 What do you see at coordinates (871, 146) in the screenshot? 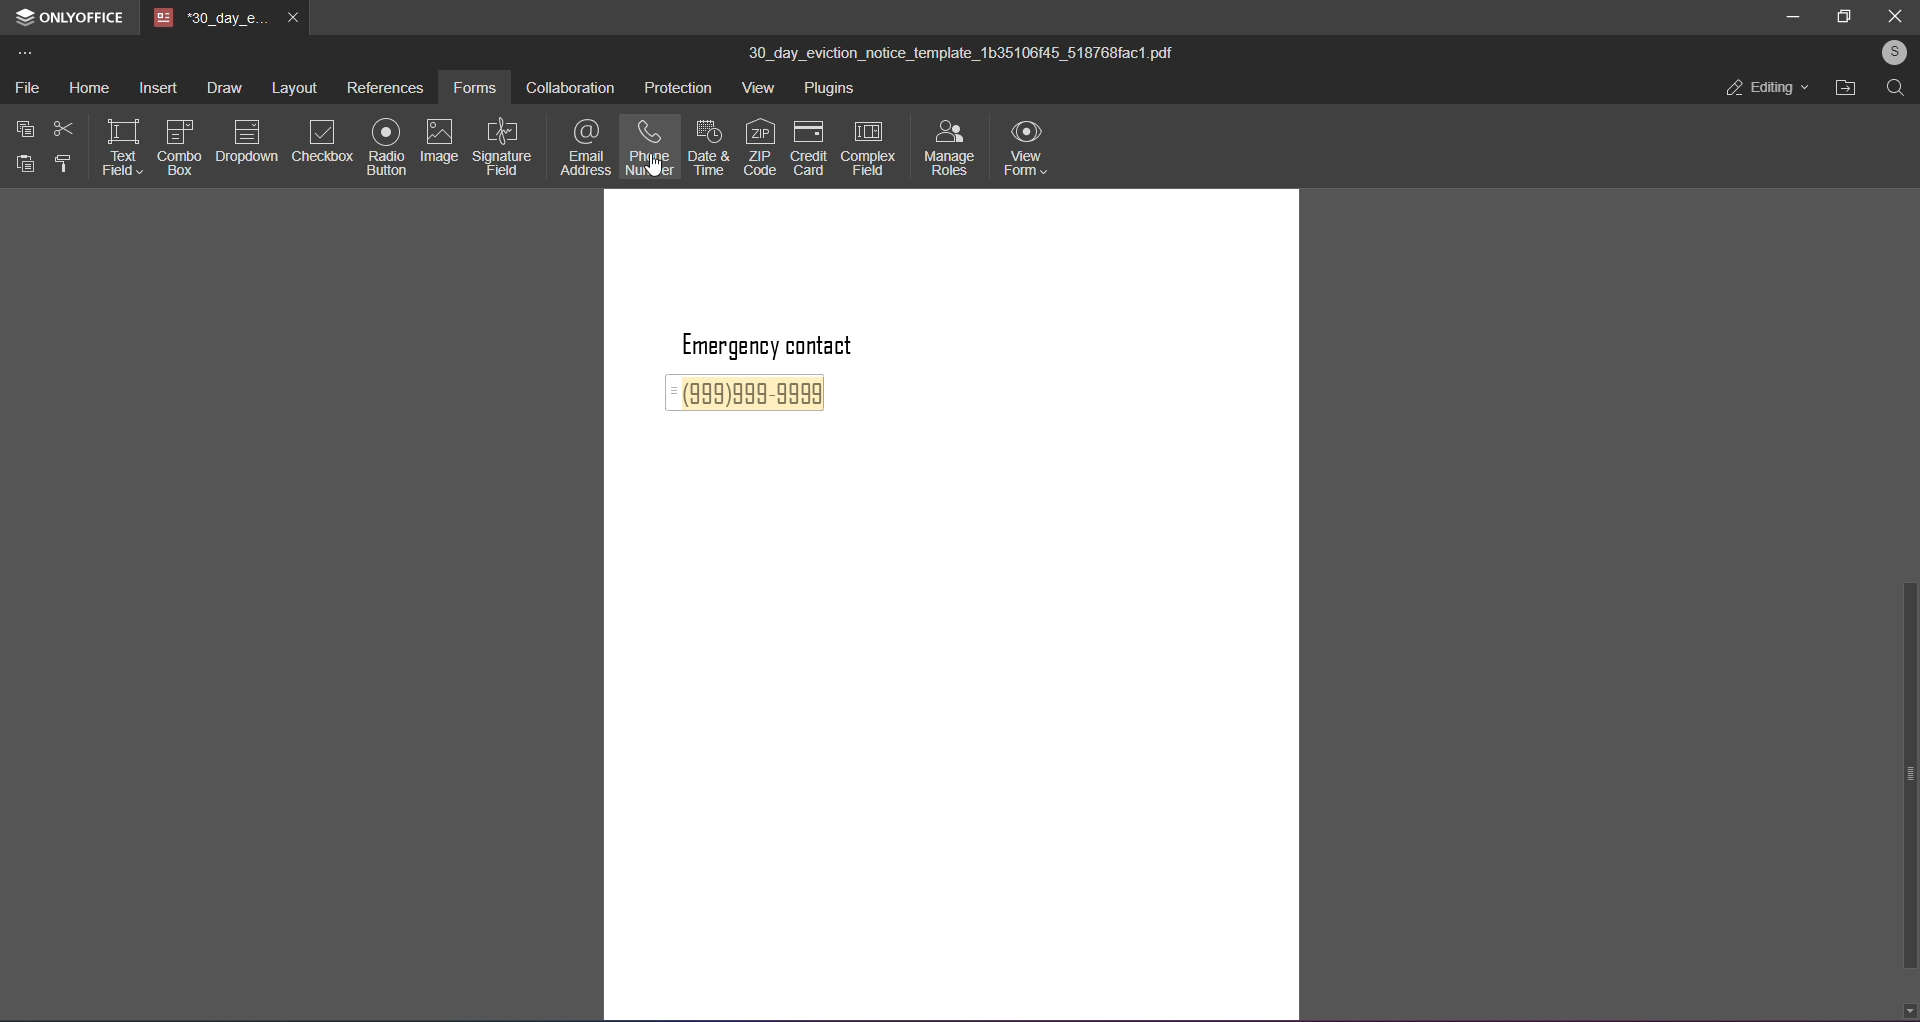
I see `complex feed` at bounding box center [871, 146].